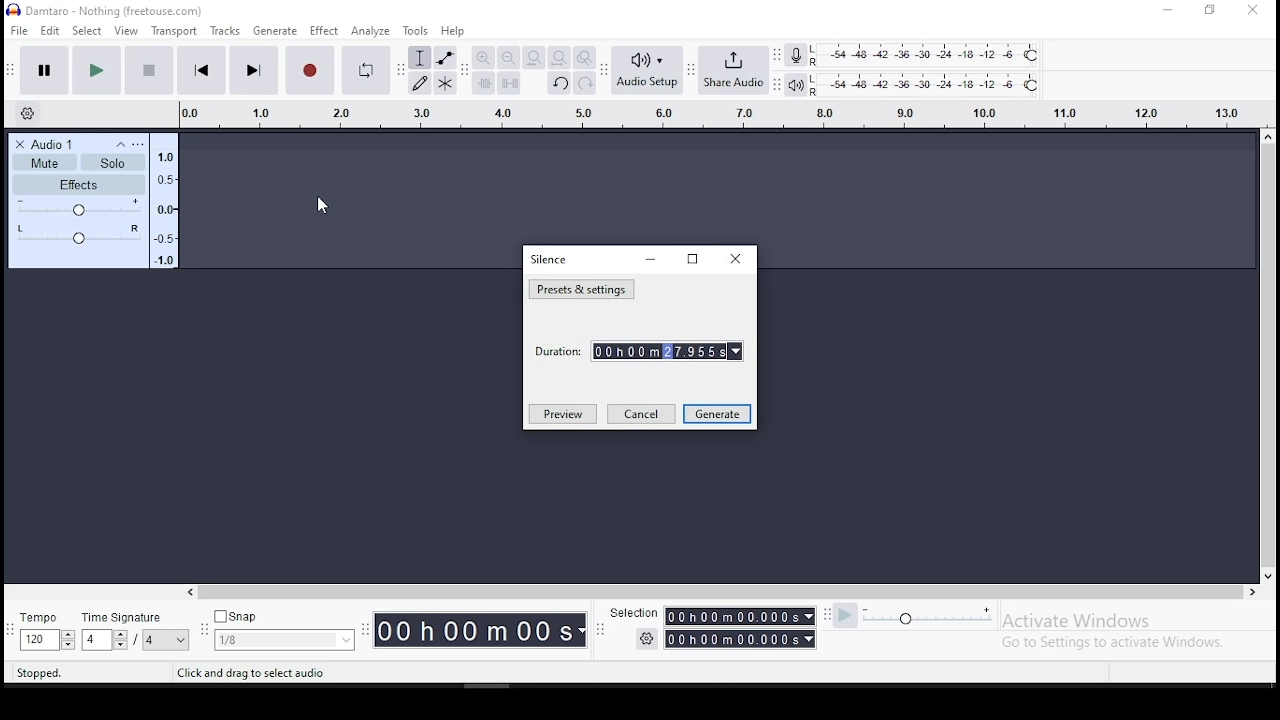 This screenshot has height=720, width=1280. What do you see at coordinates (419, 57) in the screenshot?
I see `selection tool` at bounding box center [419, 57].